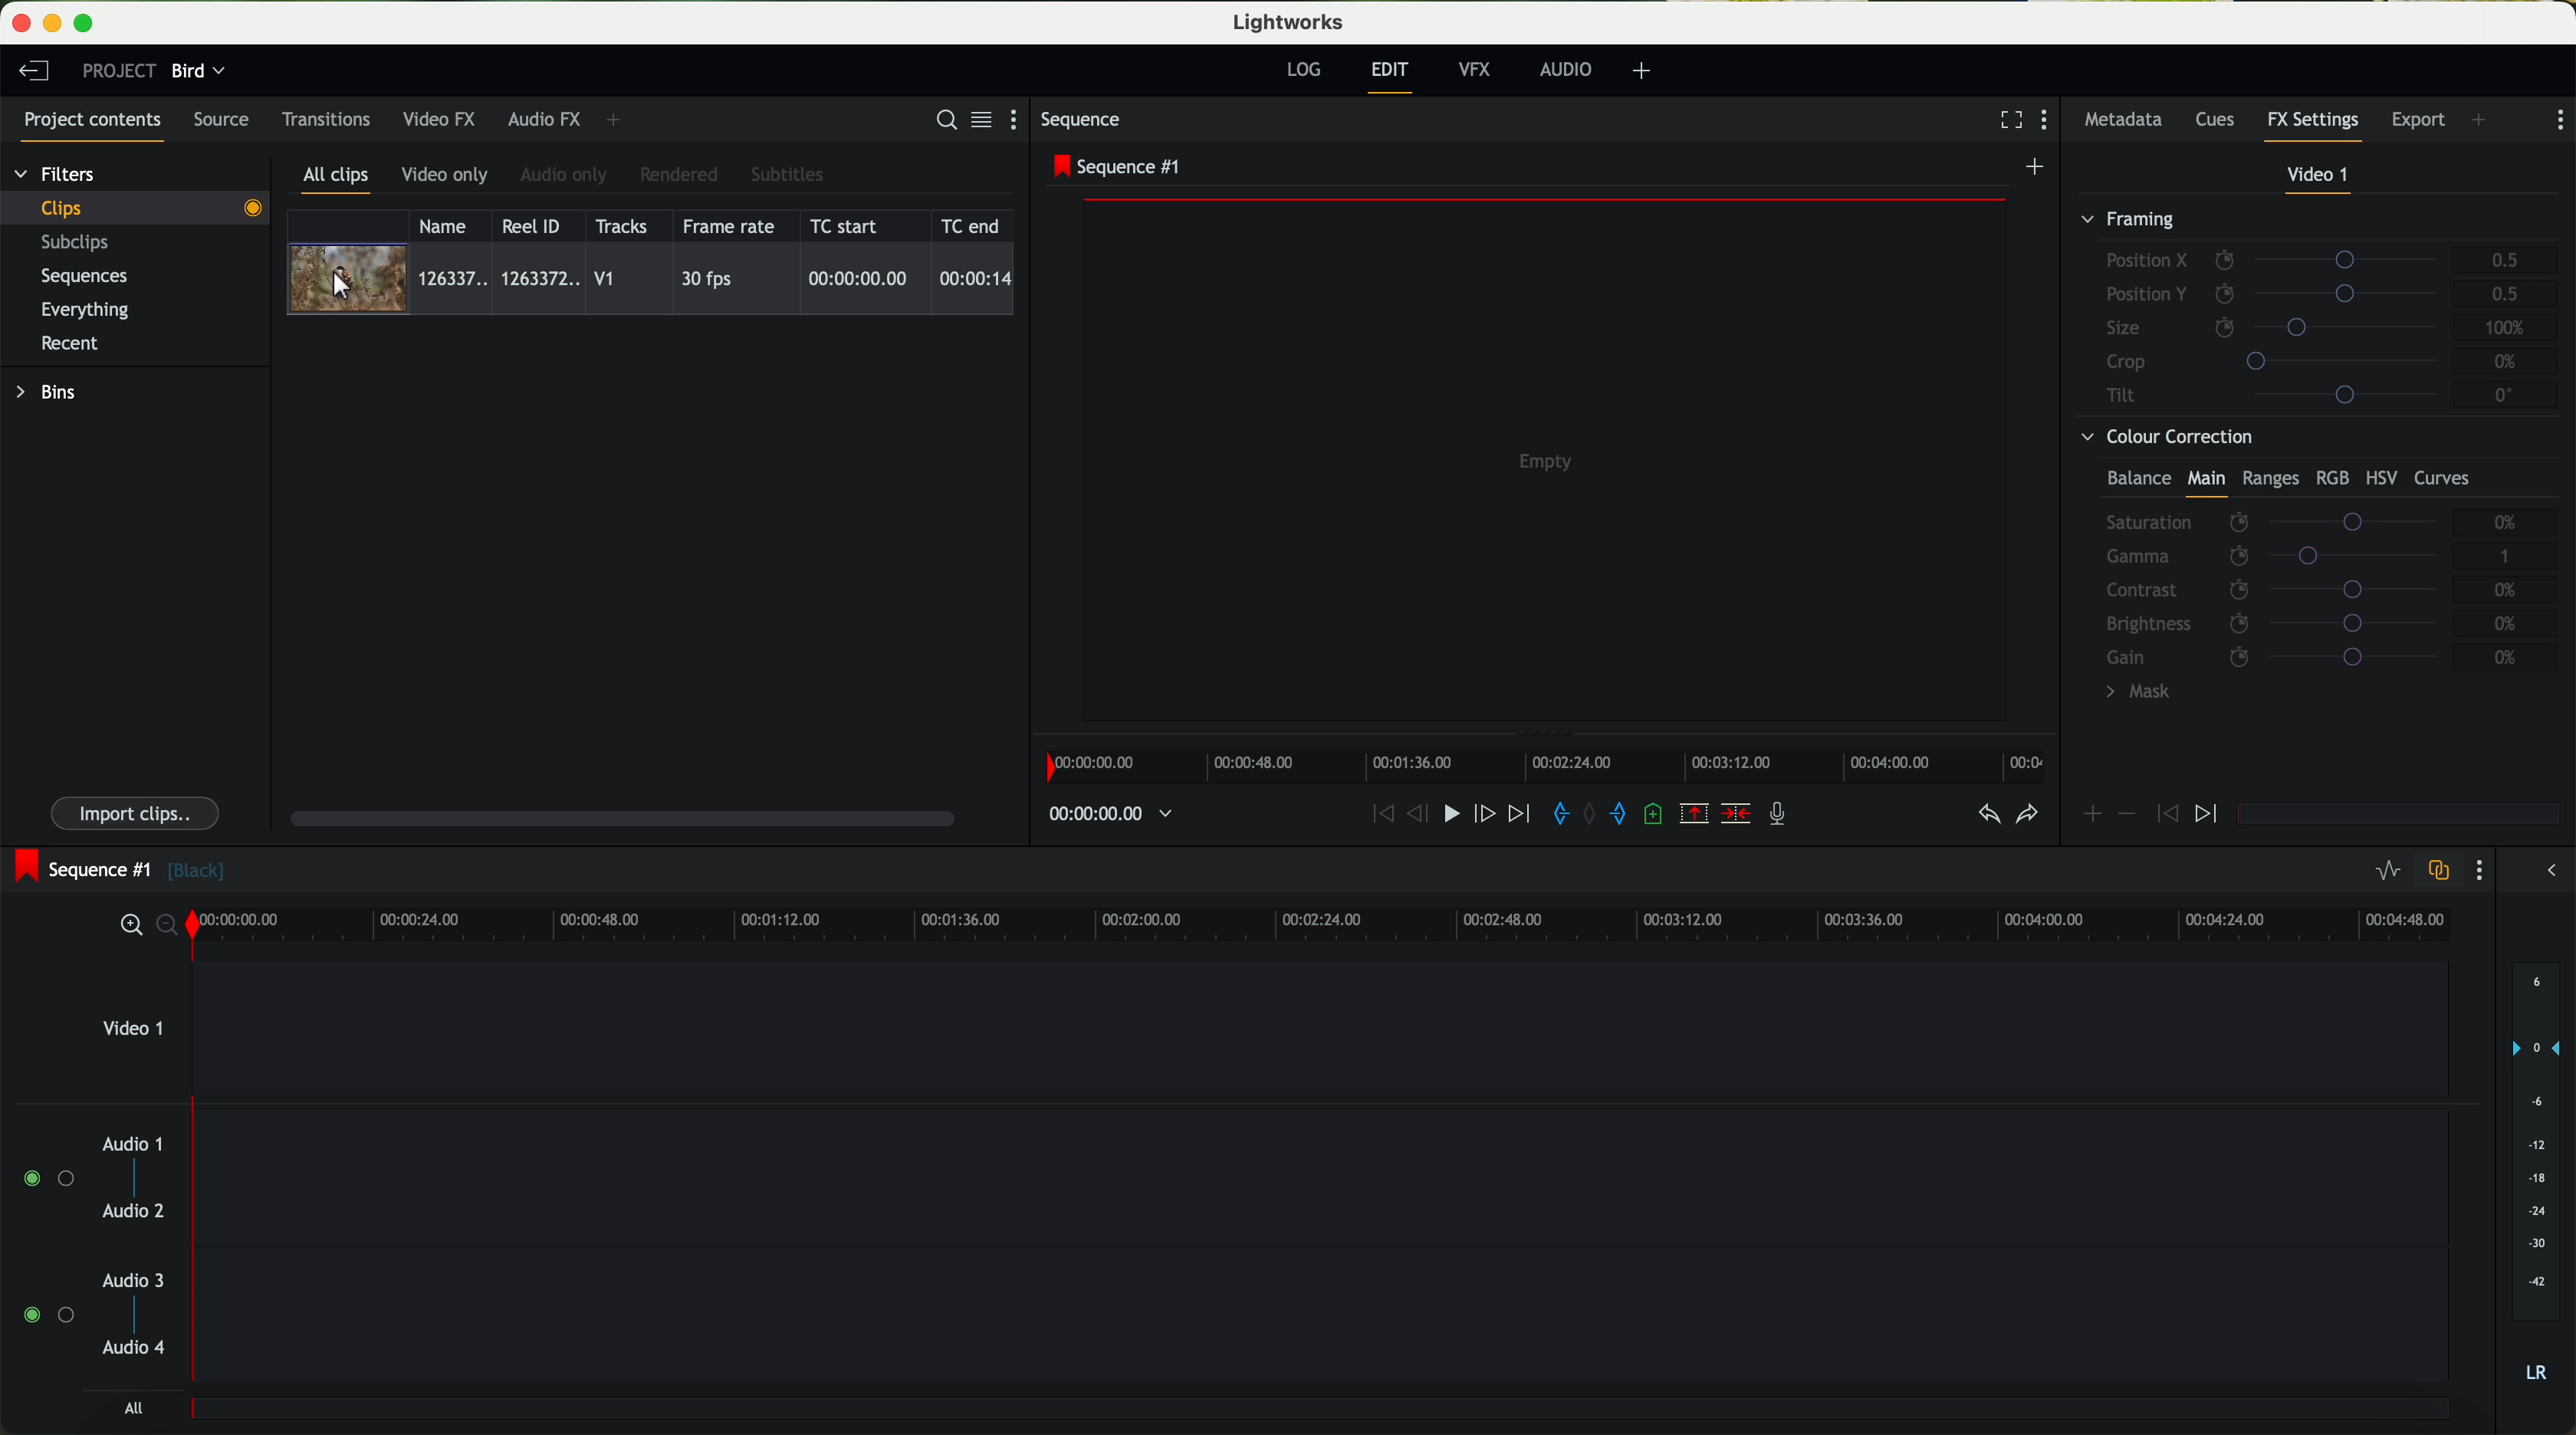 The image size is (2576, 1435). I want to click on toggle auto track sync, so click(2434, 872).